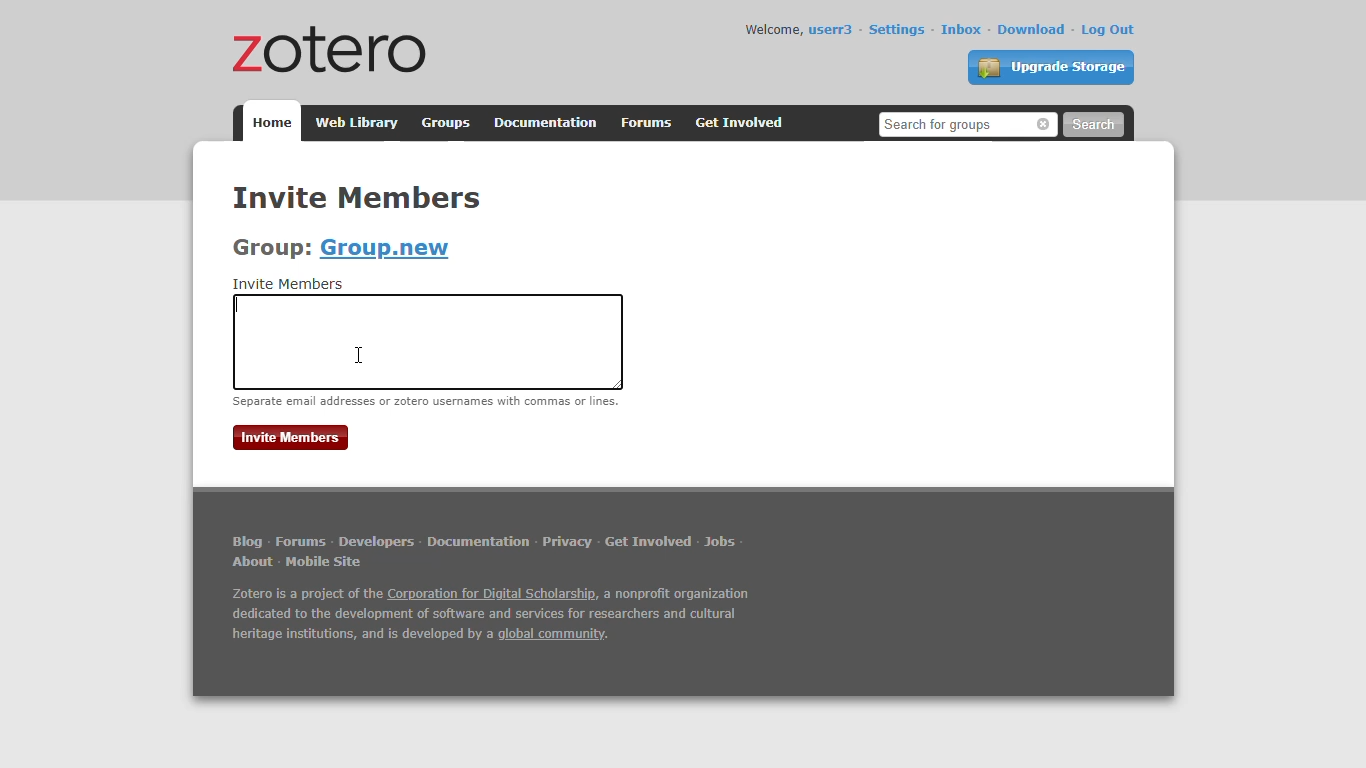 The width and height of the screenshot is (1366, 768). Describe the element at coordinates (426, 401) in the screenshot. I see `separate email addresses or zotero usernames with commas or lines.` at that location.